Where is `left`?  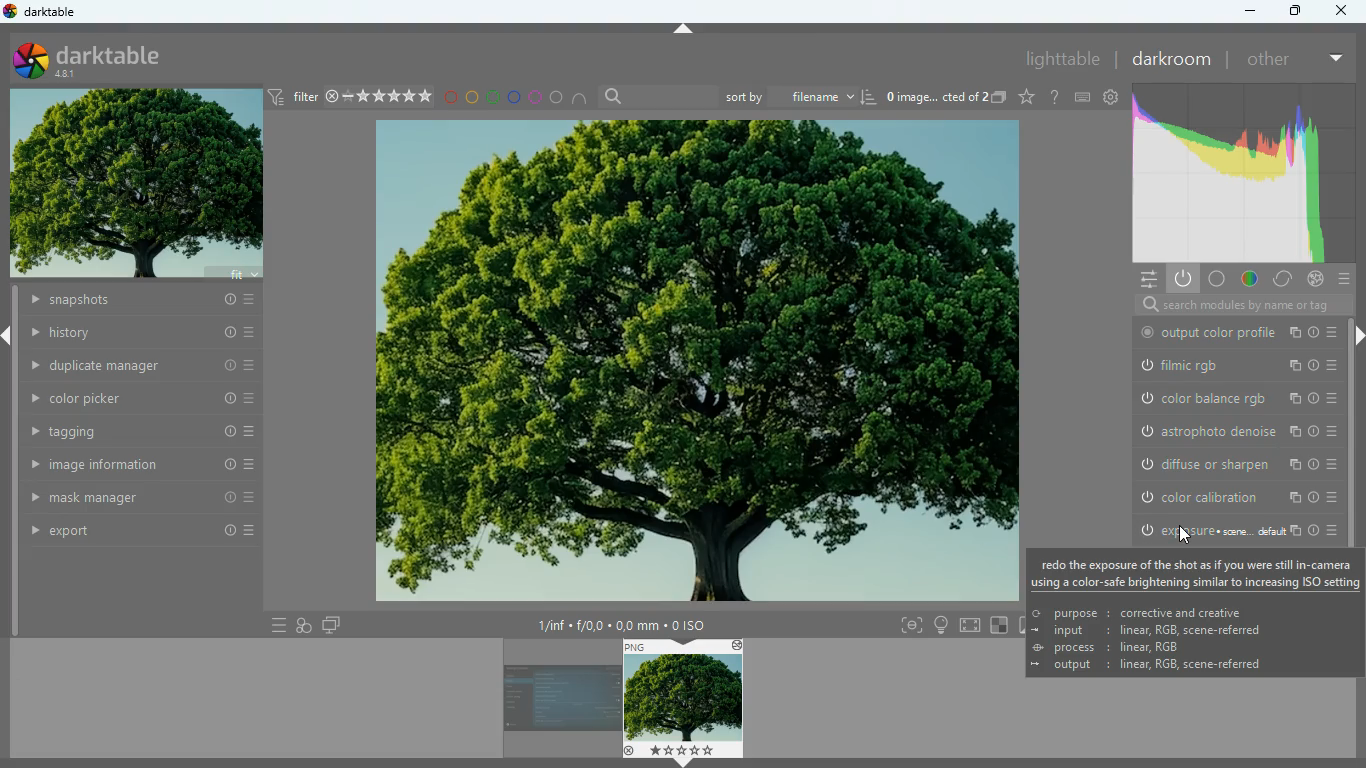
left is located at coordinates (9, 335).